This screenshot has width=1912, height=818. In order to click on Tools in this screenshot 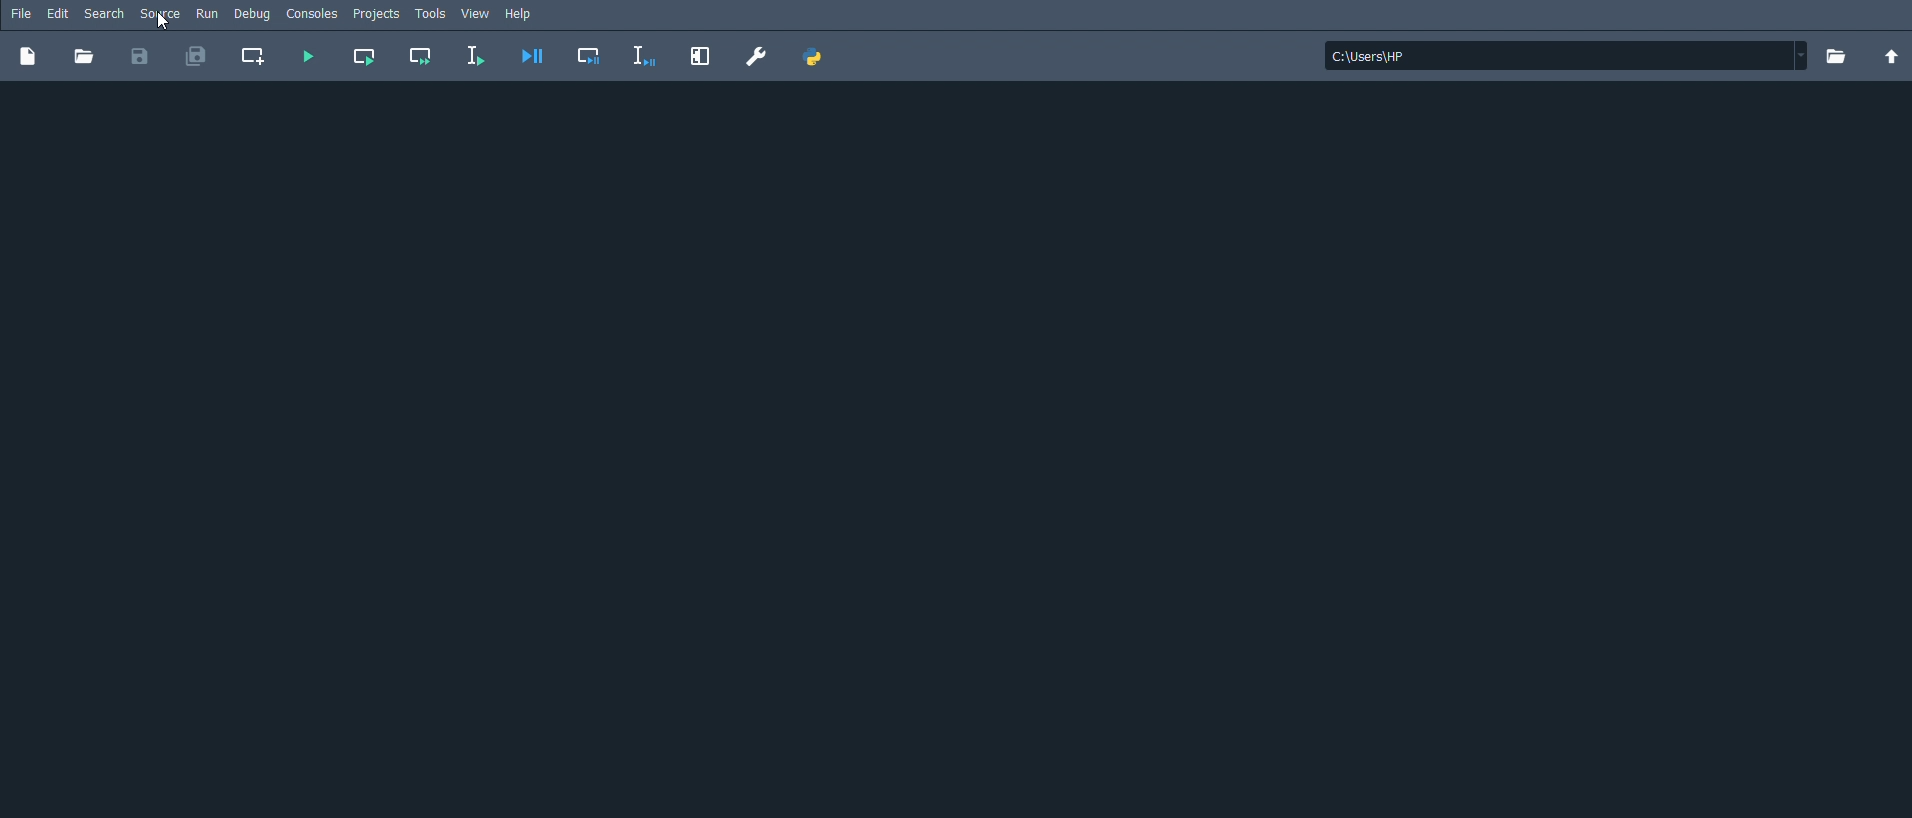, I will do `click(434, 15)`.